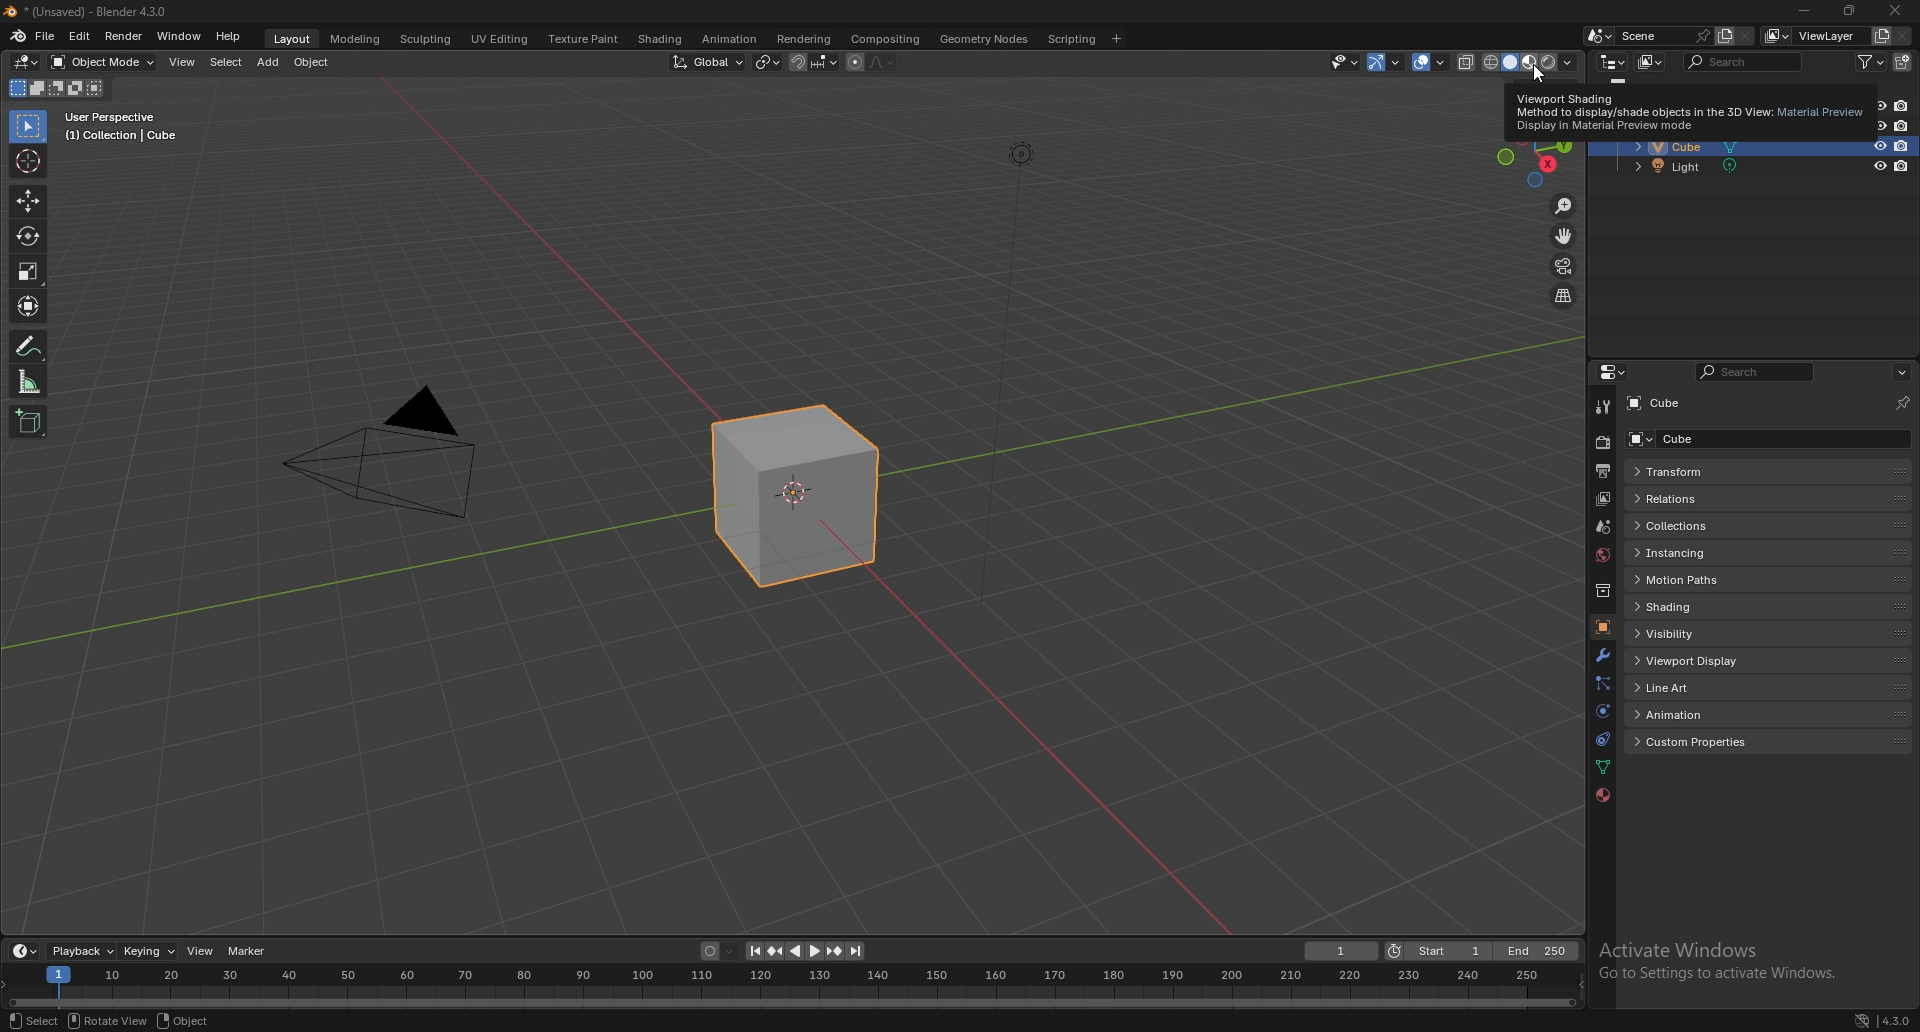 This screenshot has width=1920, height=1032. What do you see at coordinates (150, 952) in the screenshot?
I see `keying` at bounding box center [150, 952].